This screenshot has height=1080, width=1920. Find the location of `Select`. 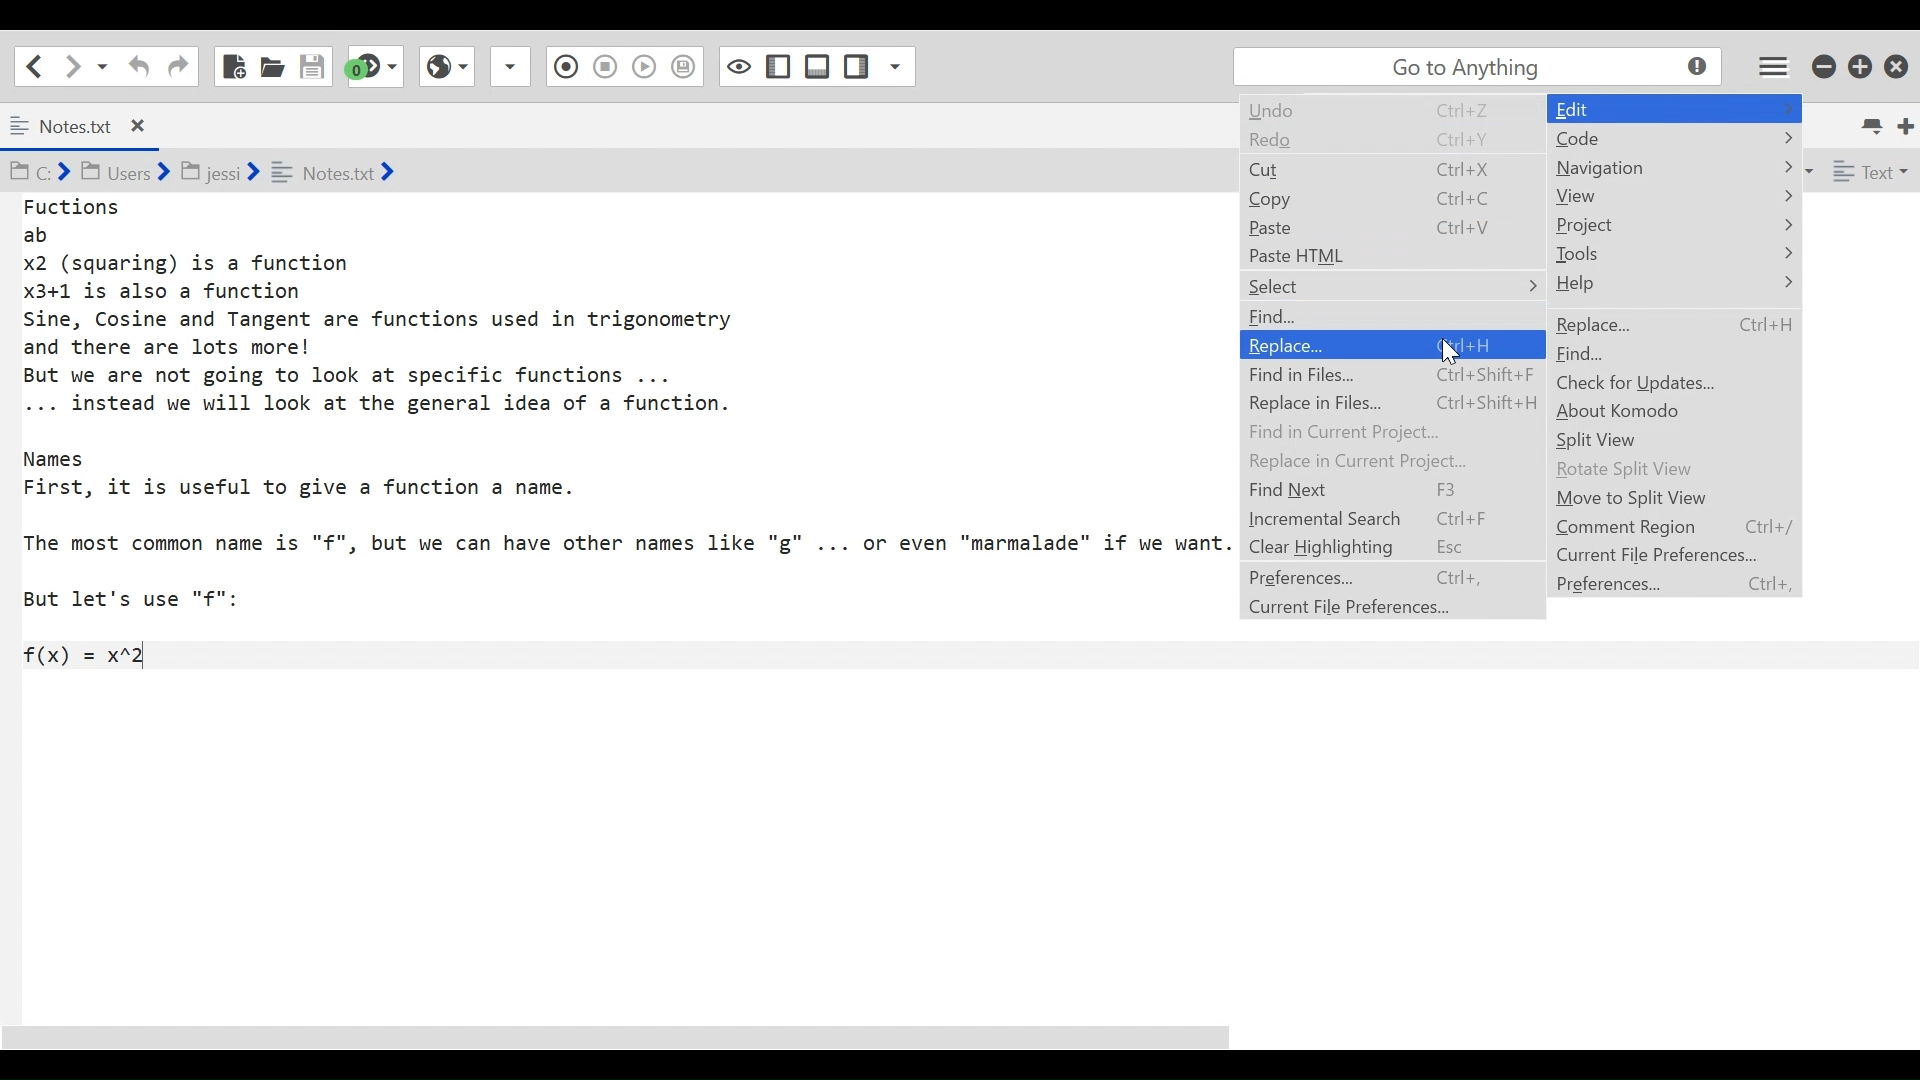

Select is located at coordinates (1370, 285).